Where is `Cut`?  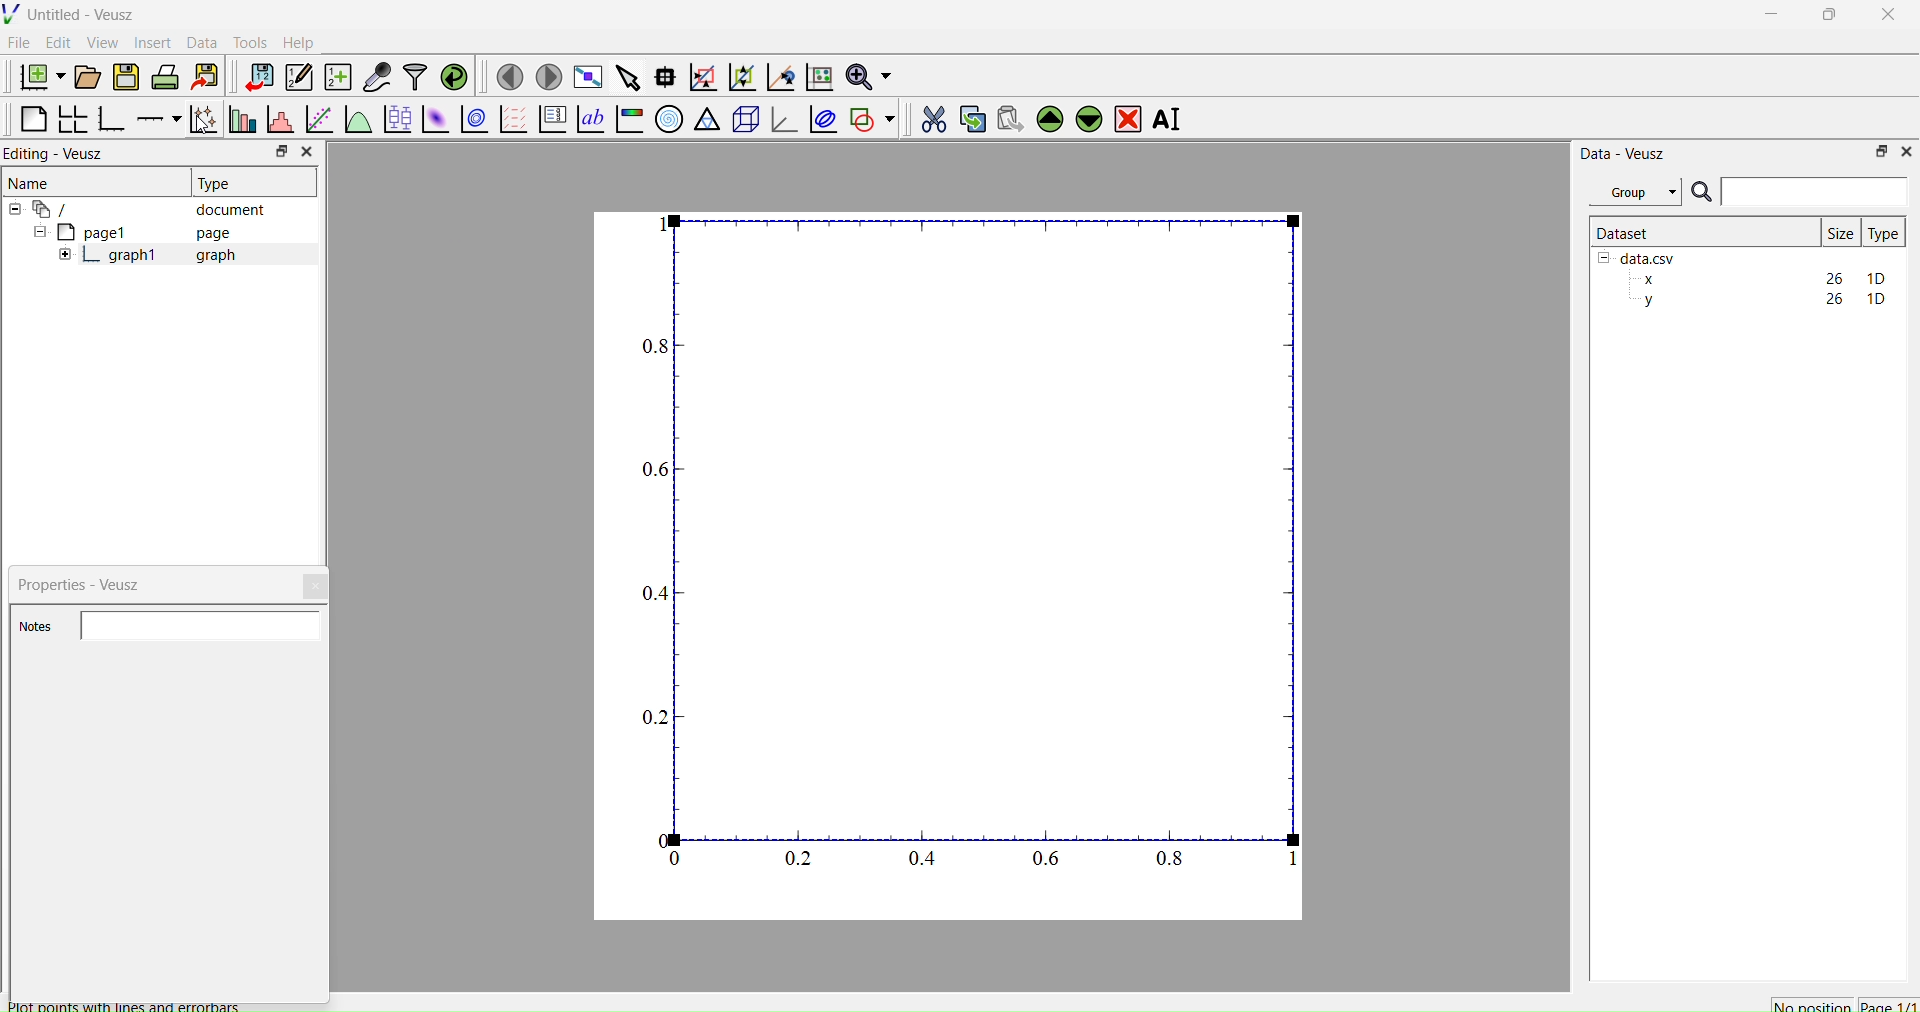
Cut is located at coordinates (927, 116).